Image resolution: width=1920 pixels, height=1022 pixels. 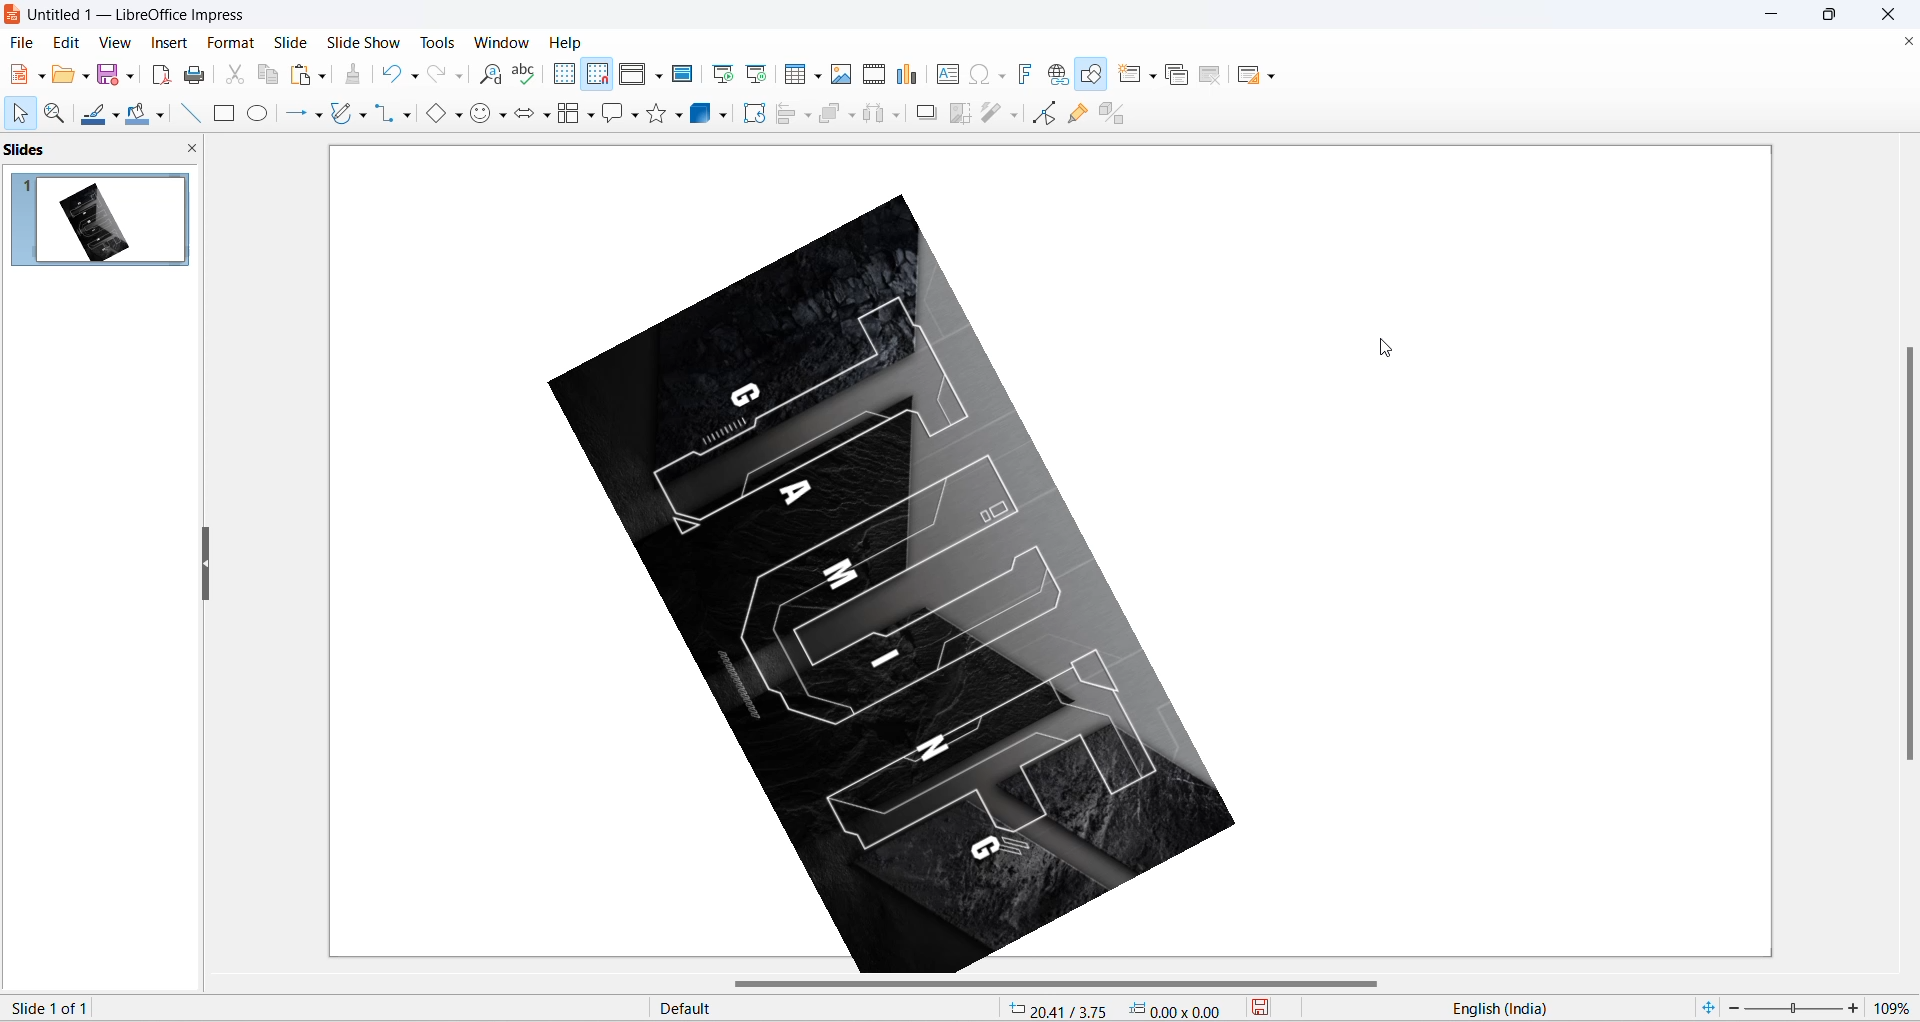 I want to click on curve and polygons, so click(x=363, y=117).